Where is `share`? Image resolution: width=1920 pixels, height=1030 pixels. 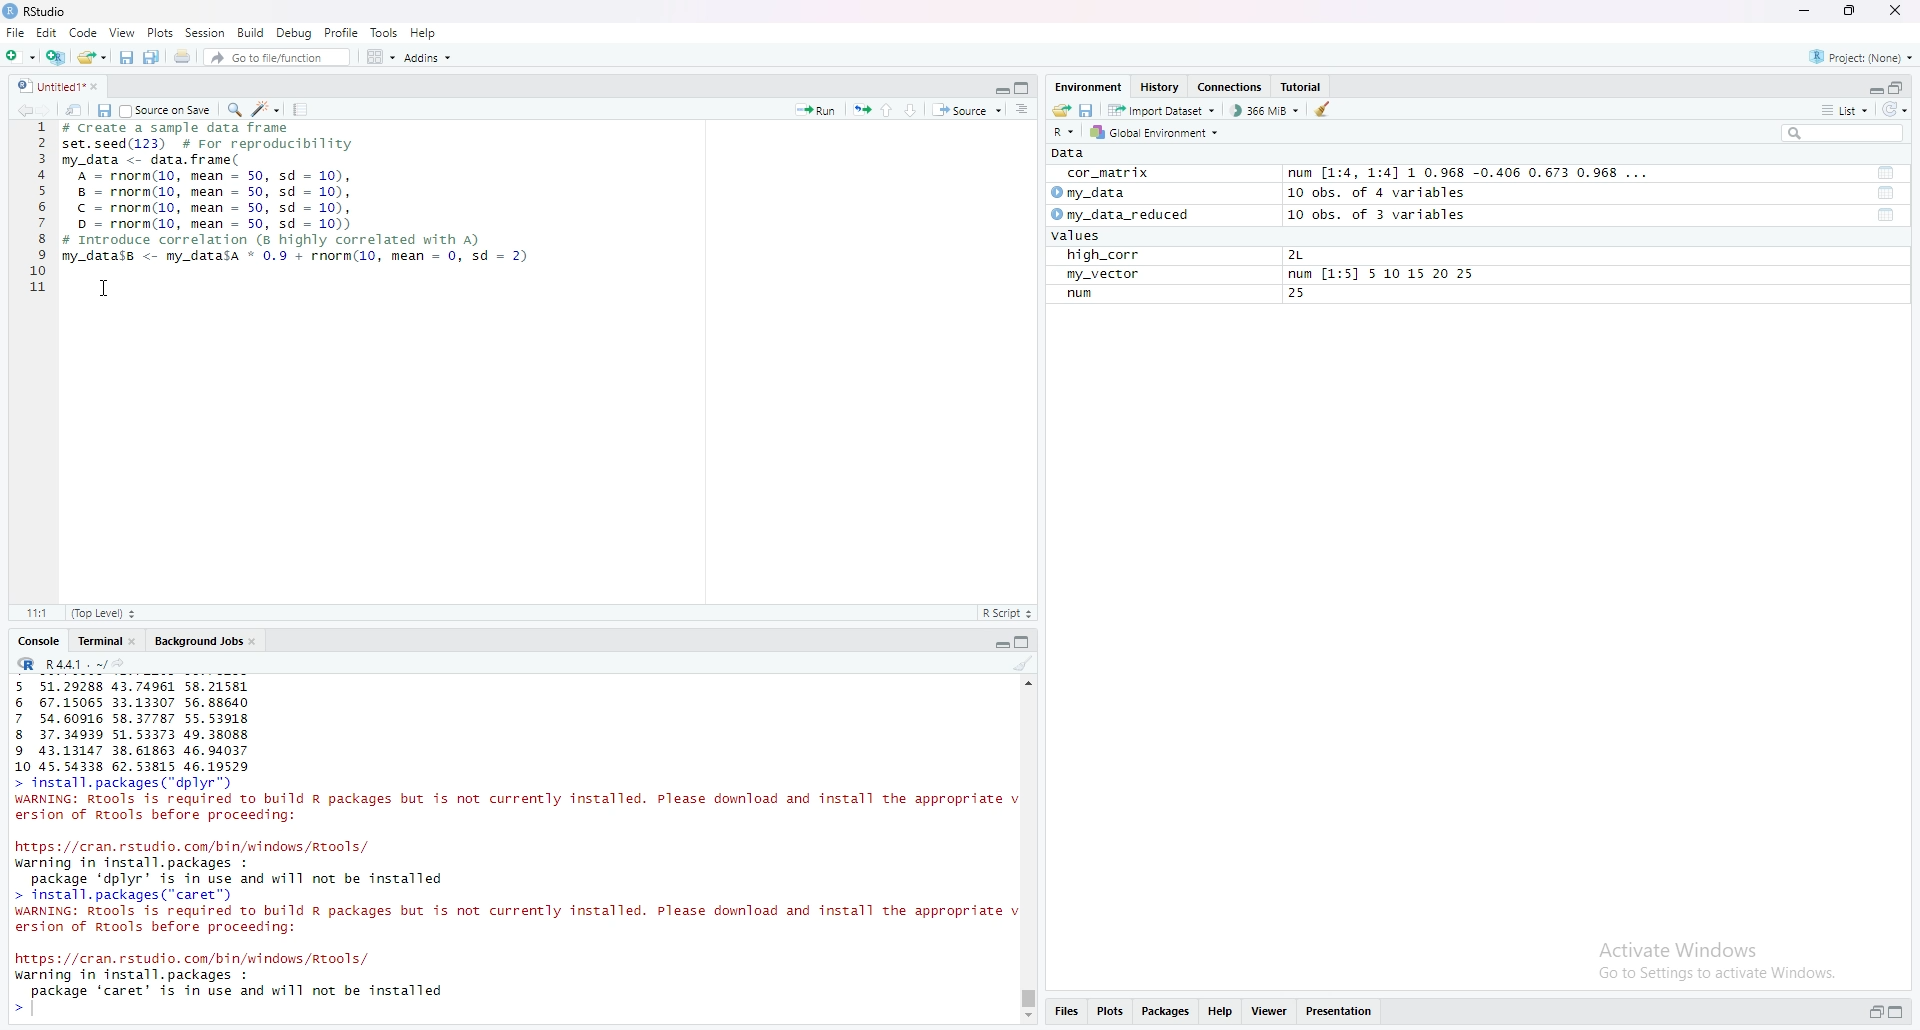 share is located at coordinates (183, 55).